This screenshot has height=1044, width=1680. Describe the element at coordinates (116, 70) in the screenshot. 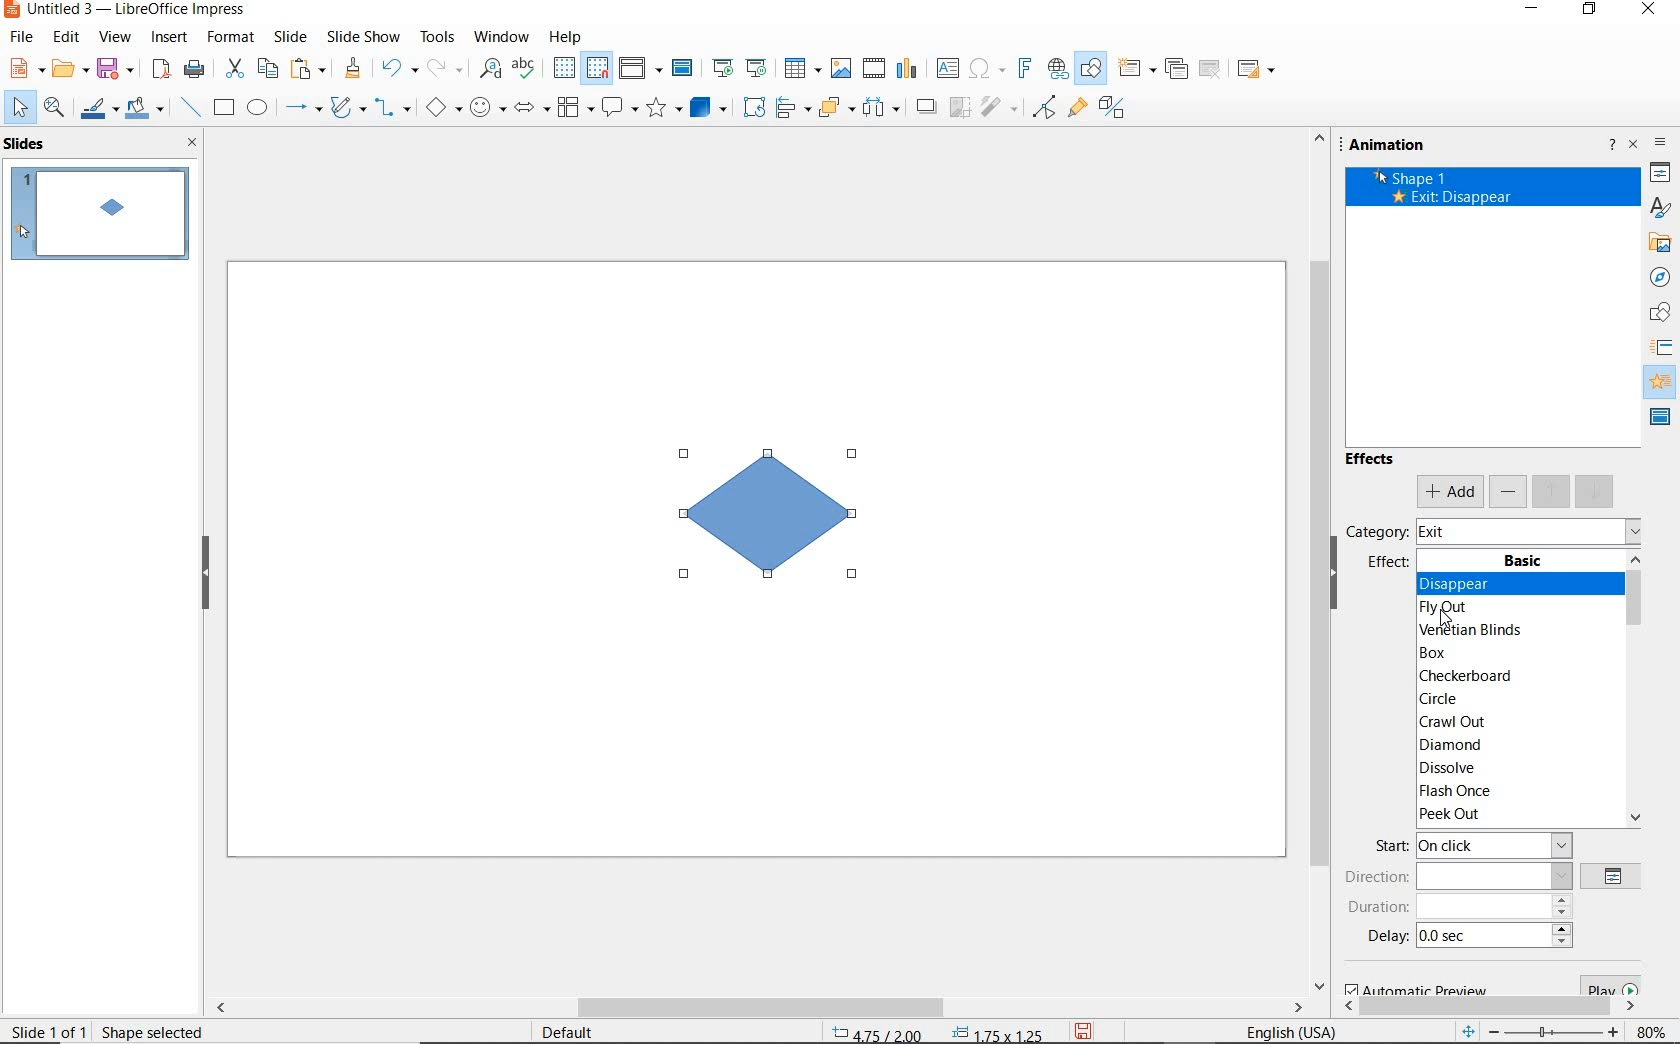

I see `save` at that location.